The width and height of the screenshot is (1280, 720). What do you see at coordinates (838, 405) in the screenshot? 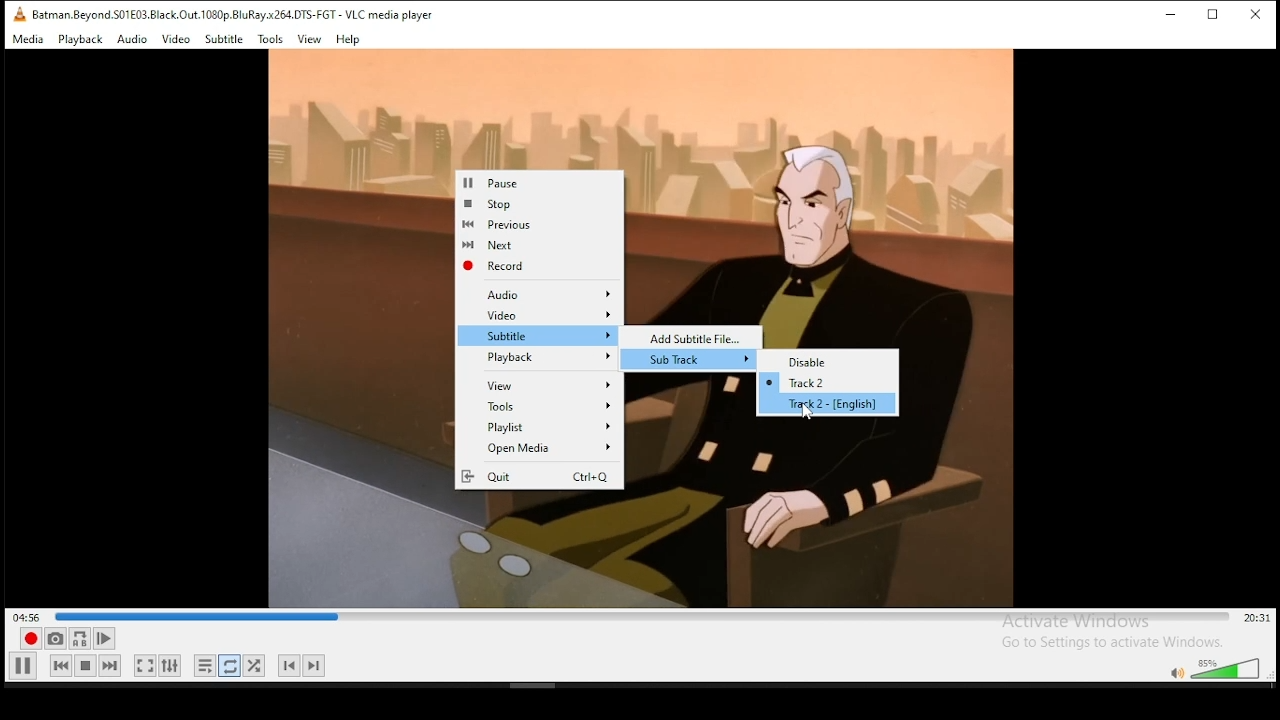
I see `Track 2 - [English]` at bounding box center [838, 405].